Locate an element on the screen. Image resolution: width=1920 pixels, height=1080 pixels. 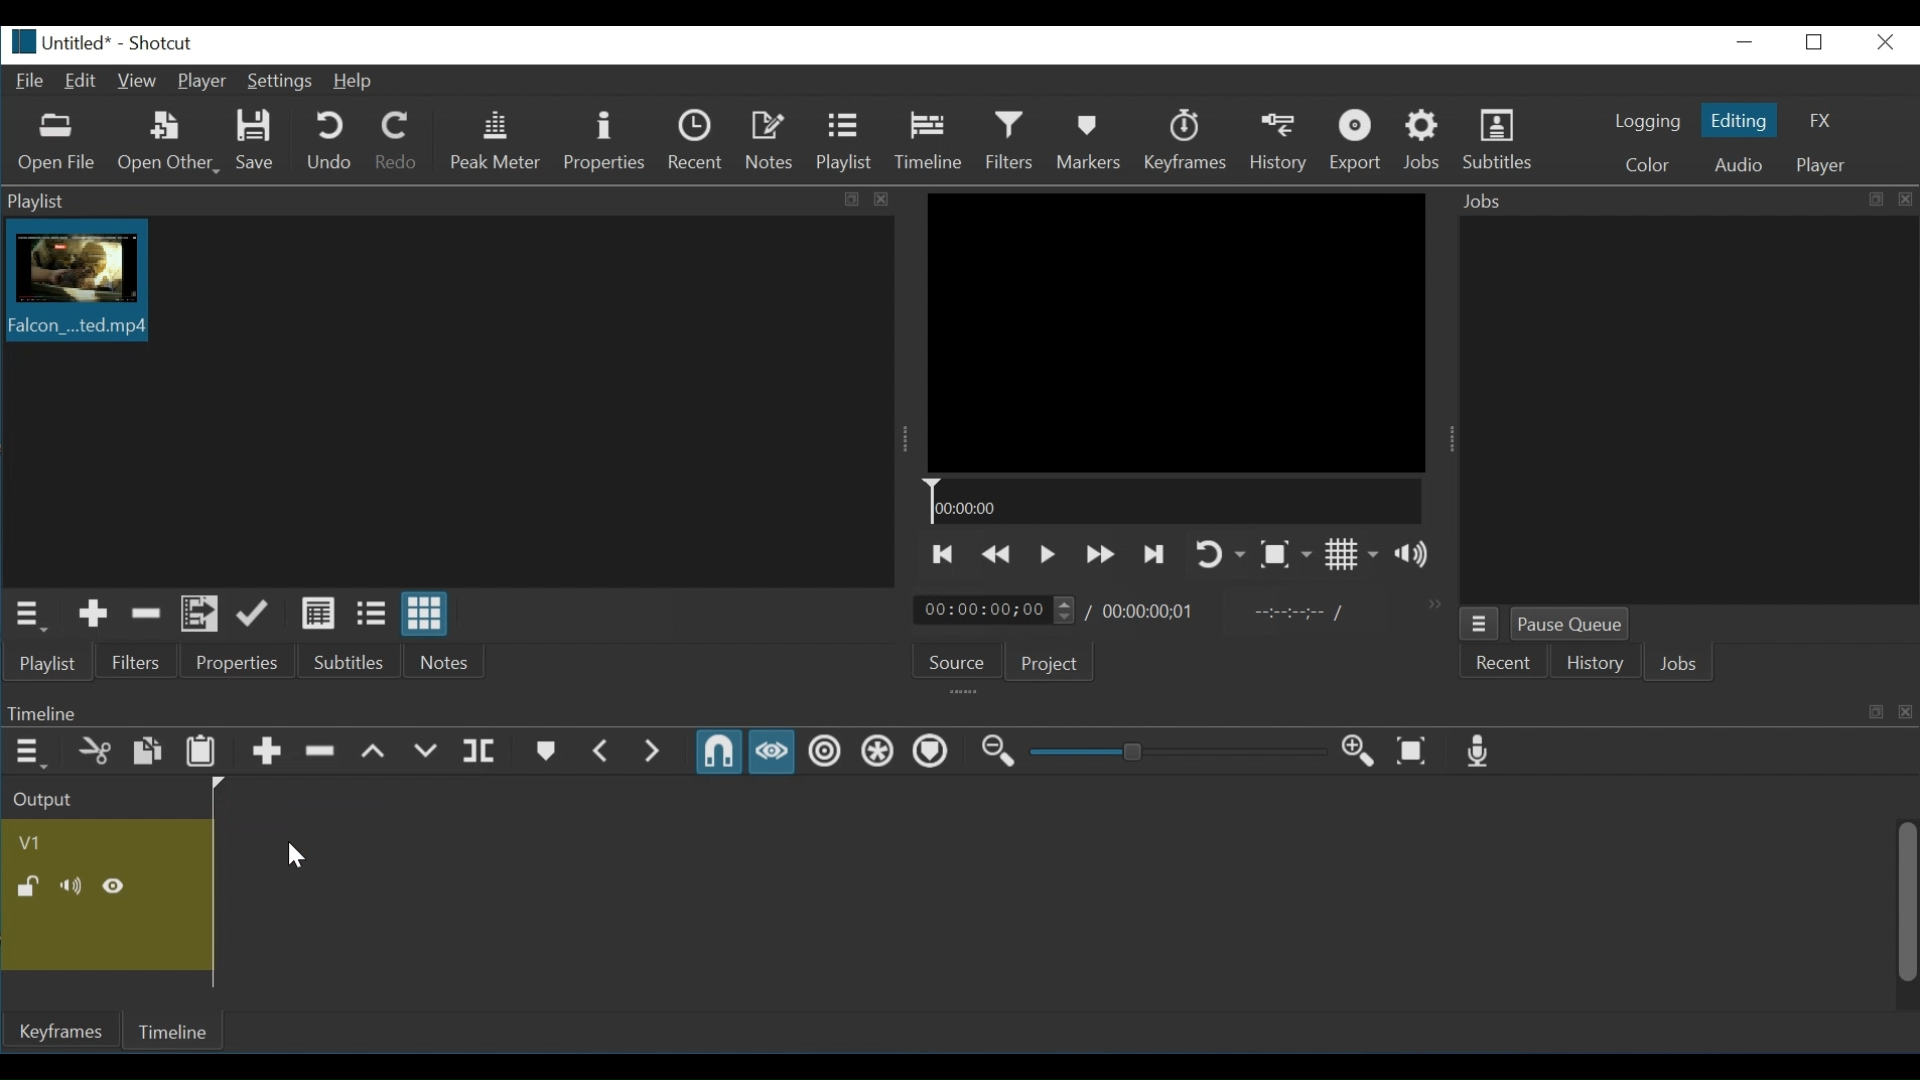
(un)locked is located at coordinates (23, 886).